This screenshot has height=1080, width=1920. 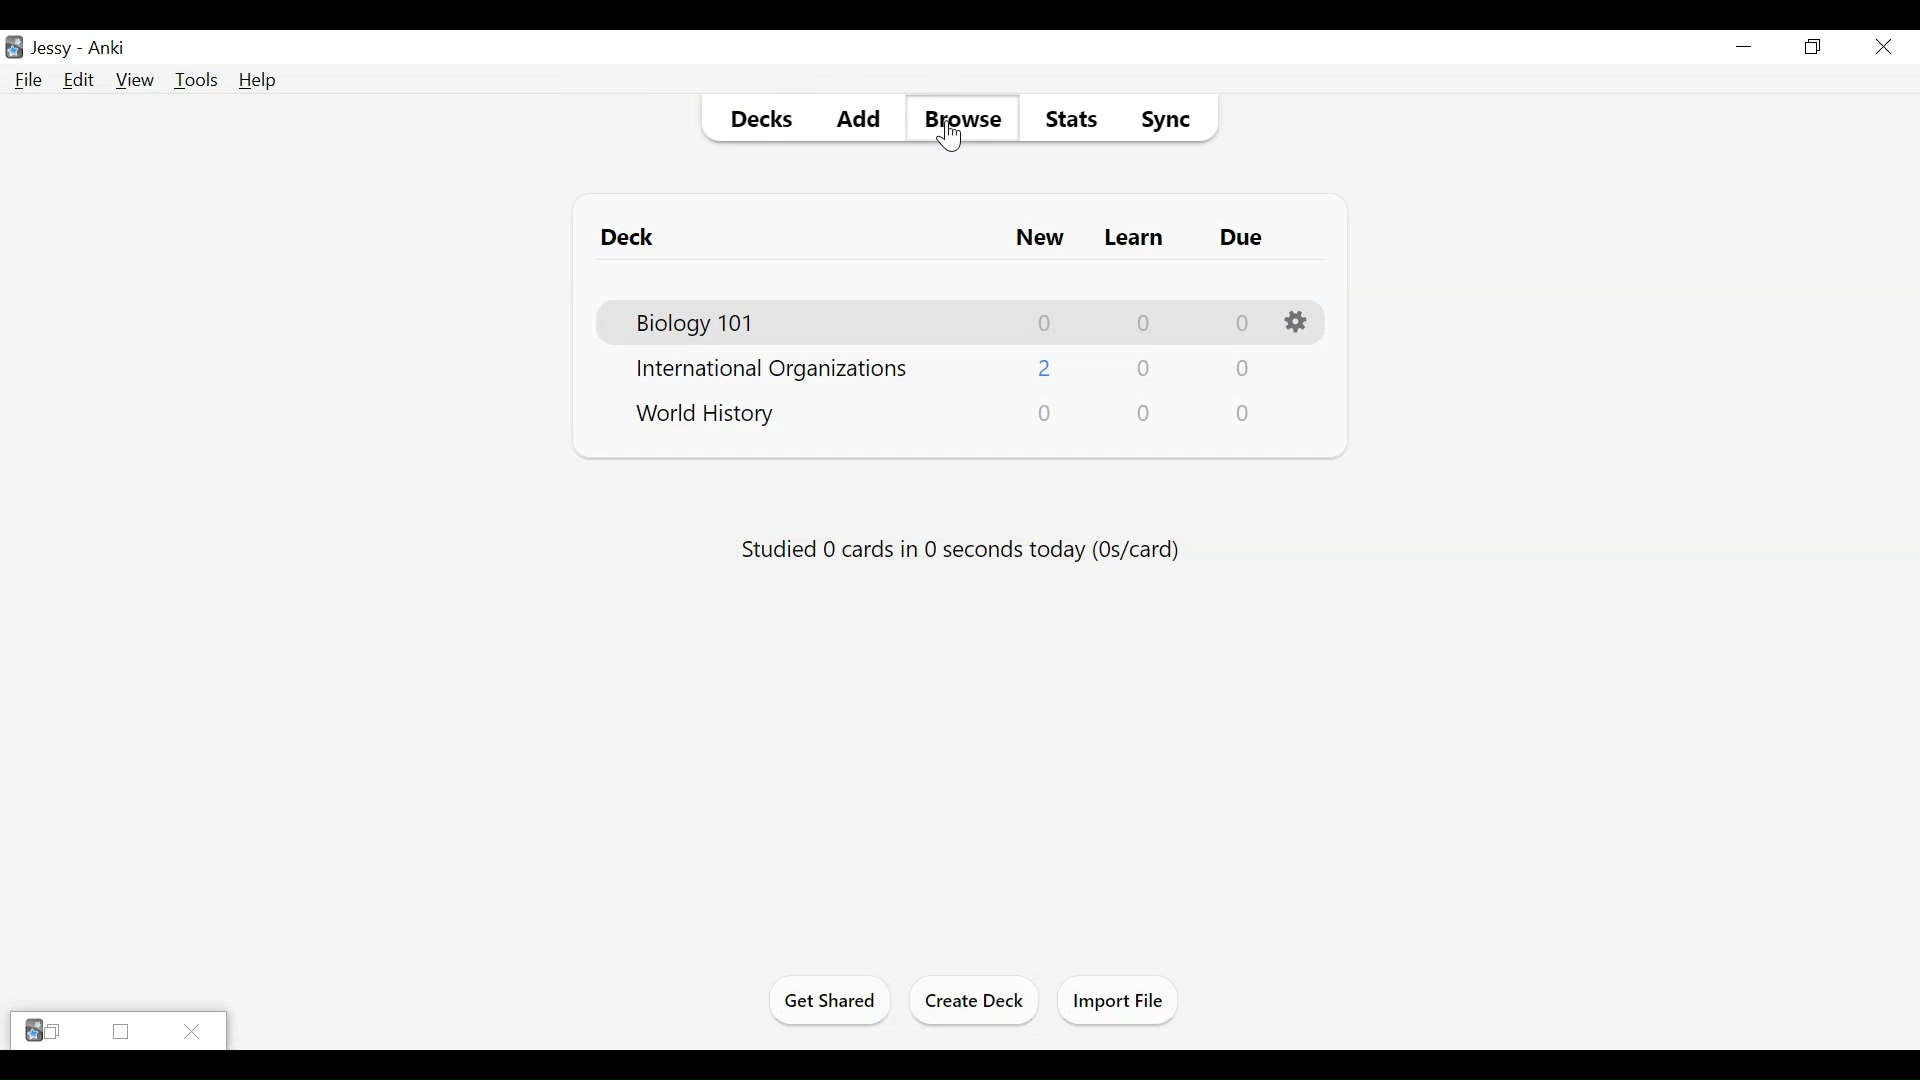 I want to click on Cursor, so click(x=949, y=137).